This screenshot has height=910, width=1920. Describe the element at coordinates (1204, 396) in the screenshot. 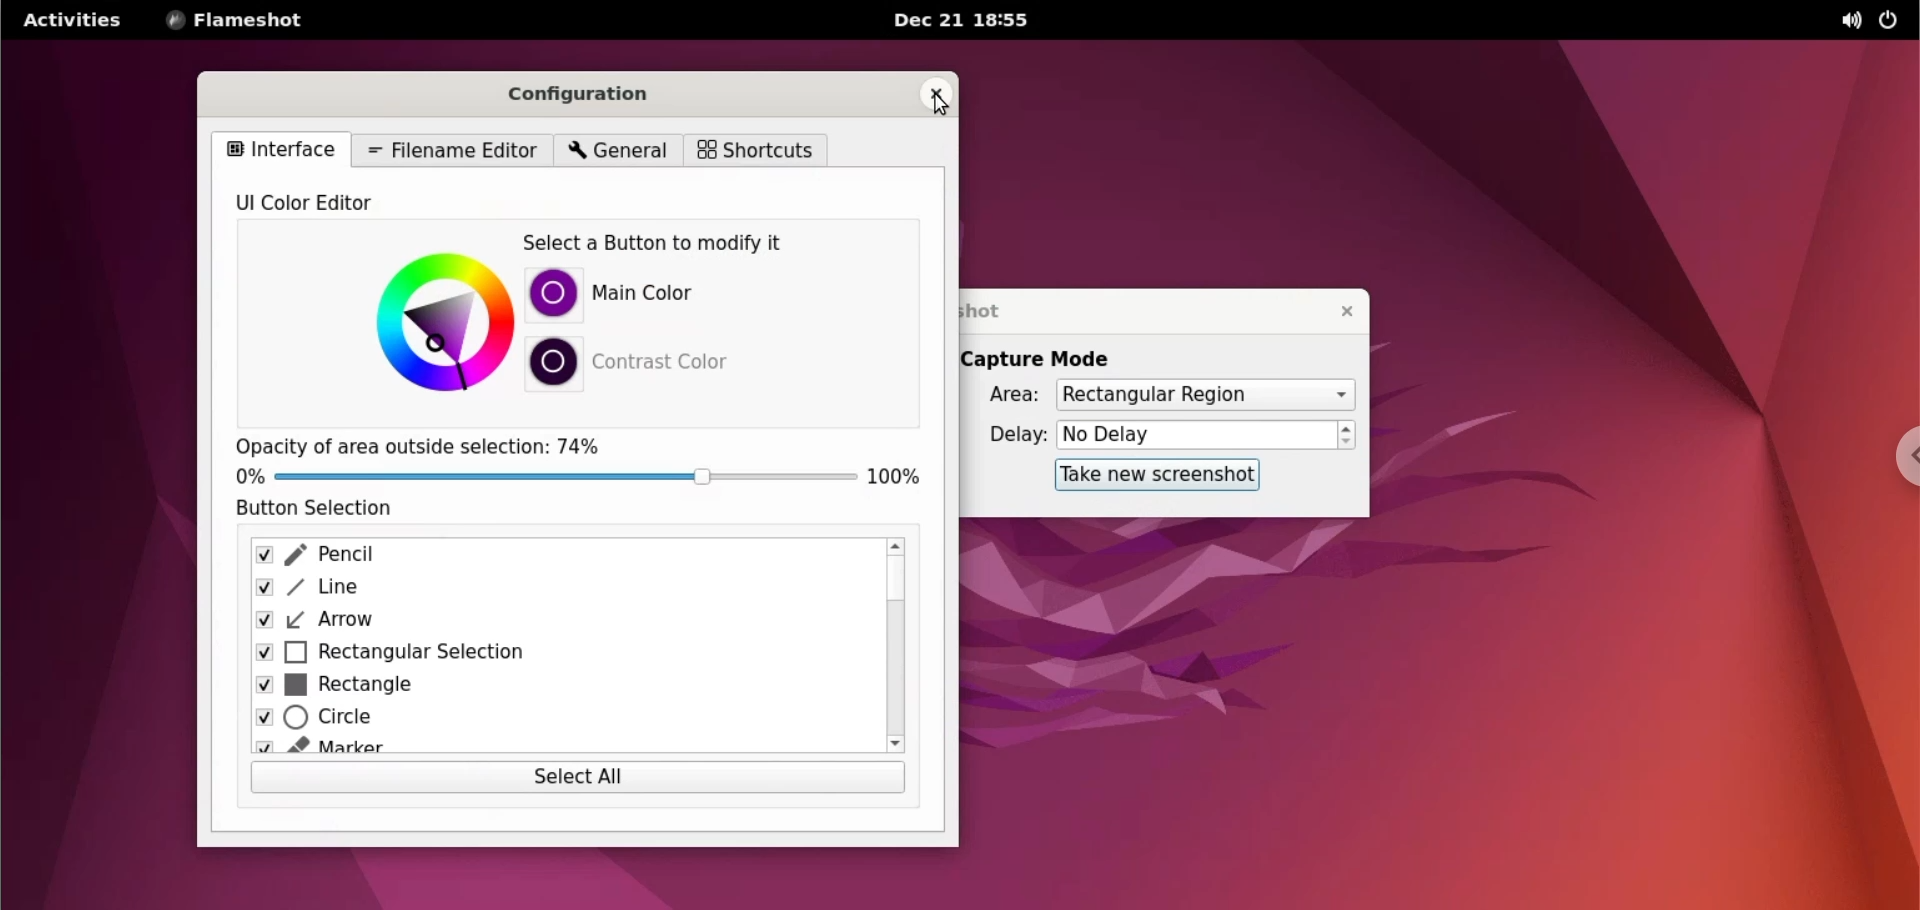

I see `Rectangular Region` at that location.